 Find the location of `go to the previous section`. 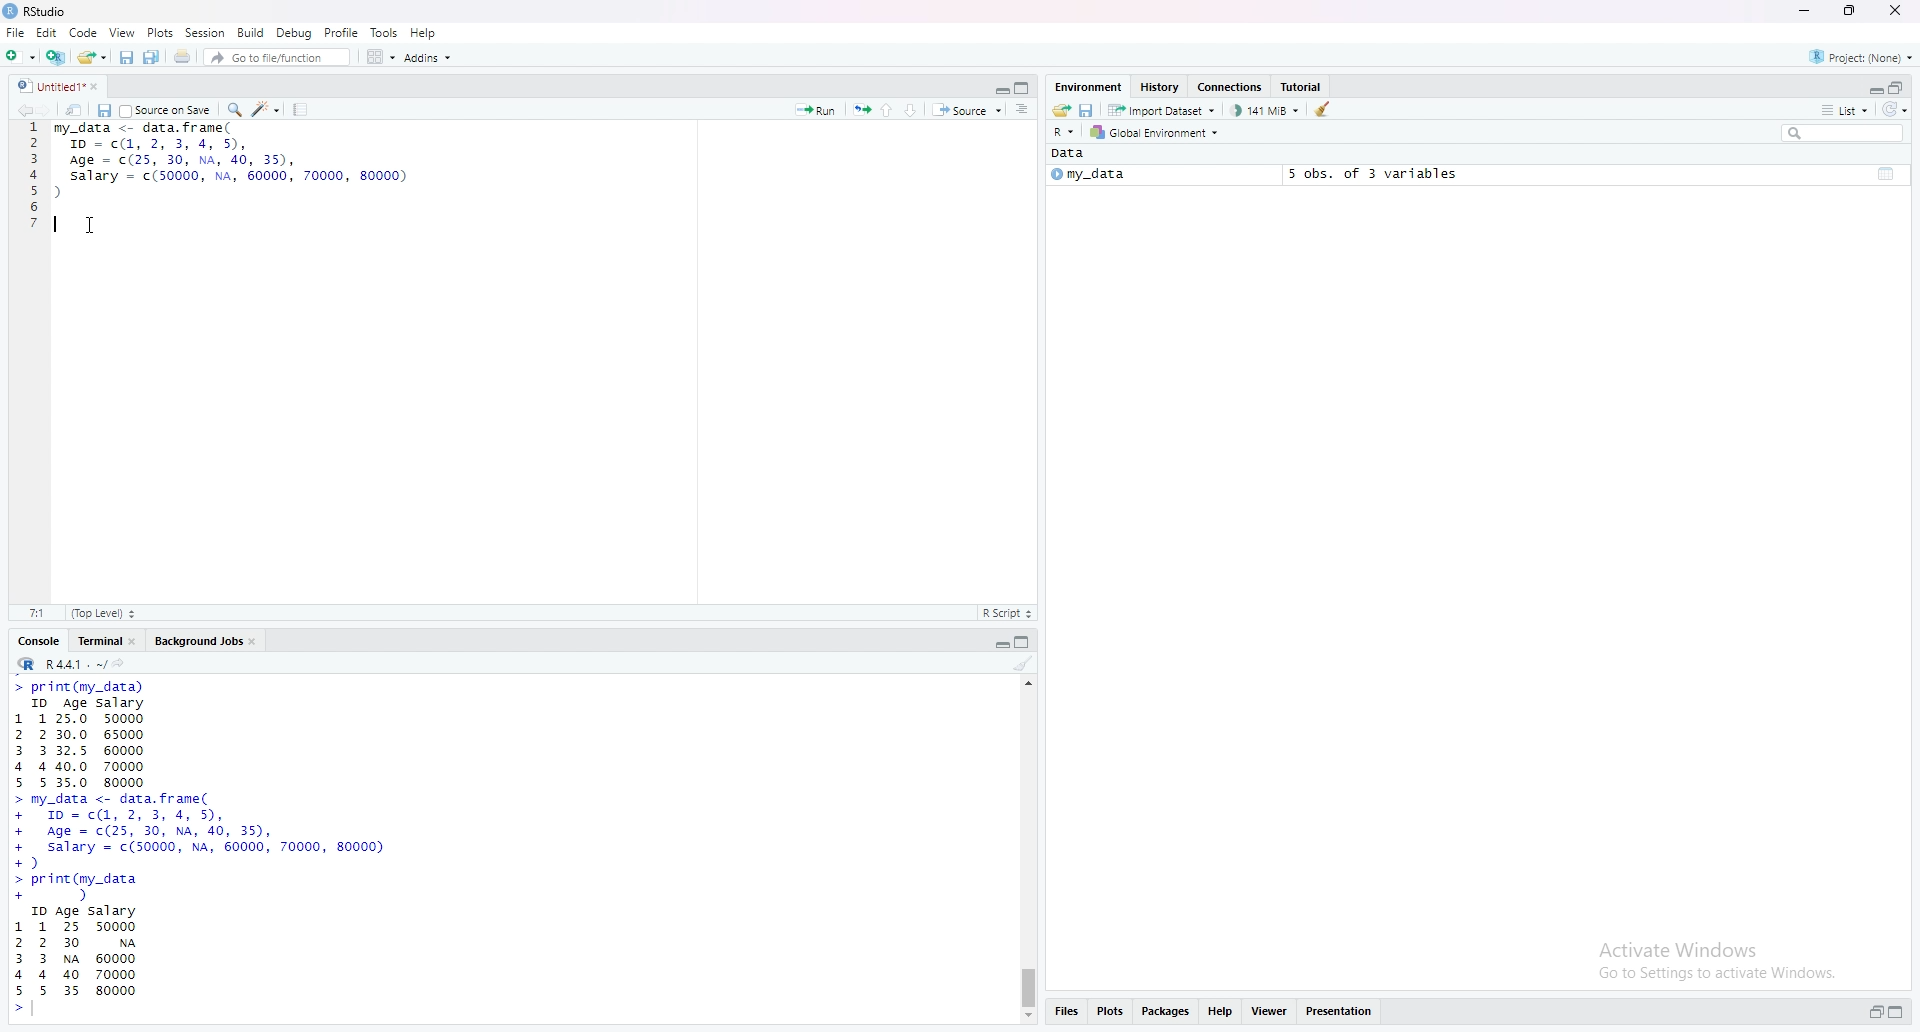

go to the previous section is located at coordinates (891, 109).